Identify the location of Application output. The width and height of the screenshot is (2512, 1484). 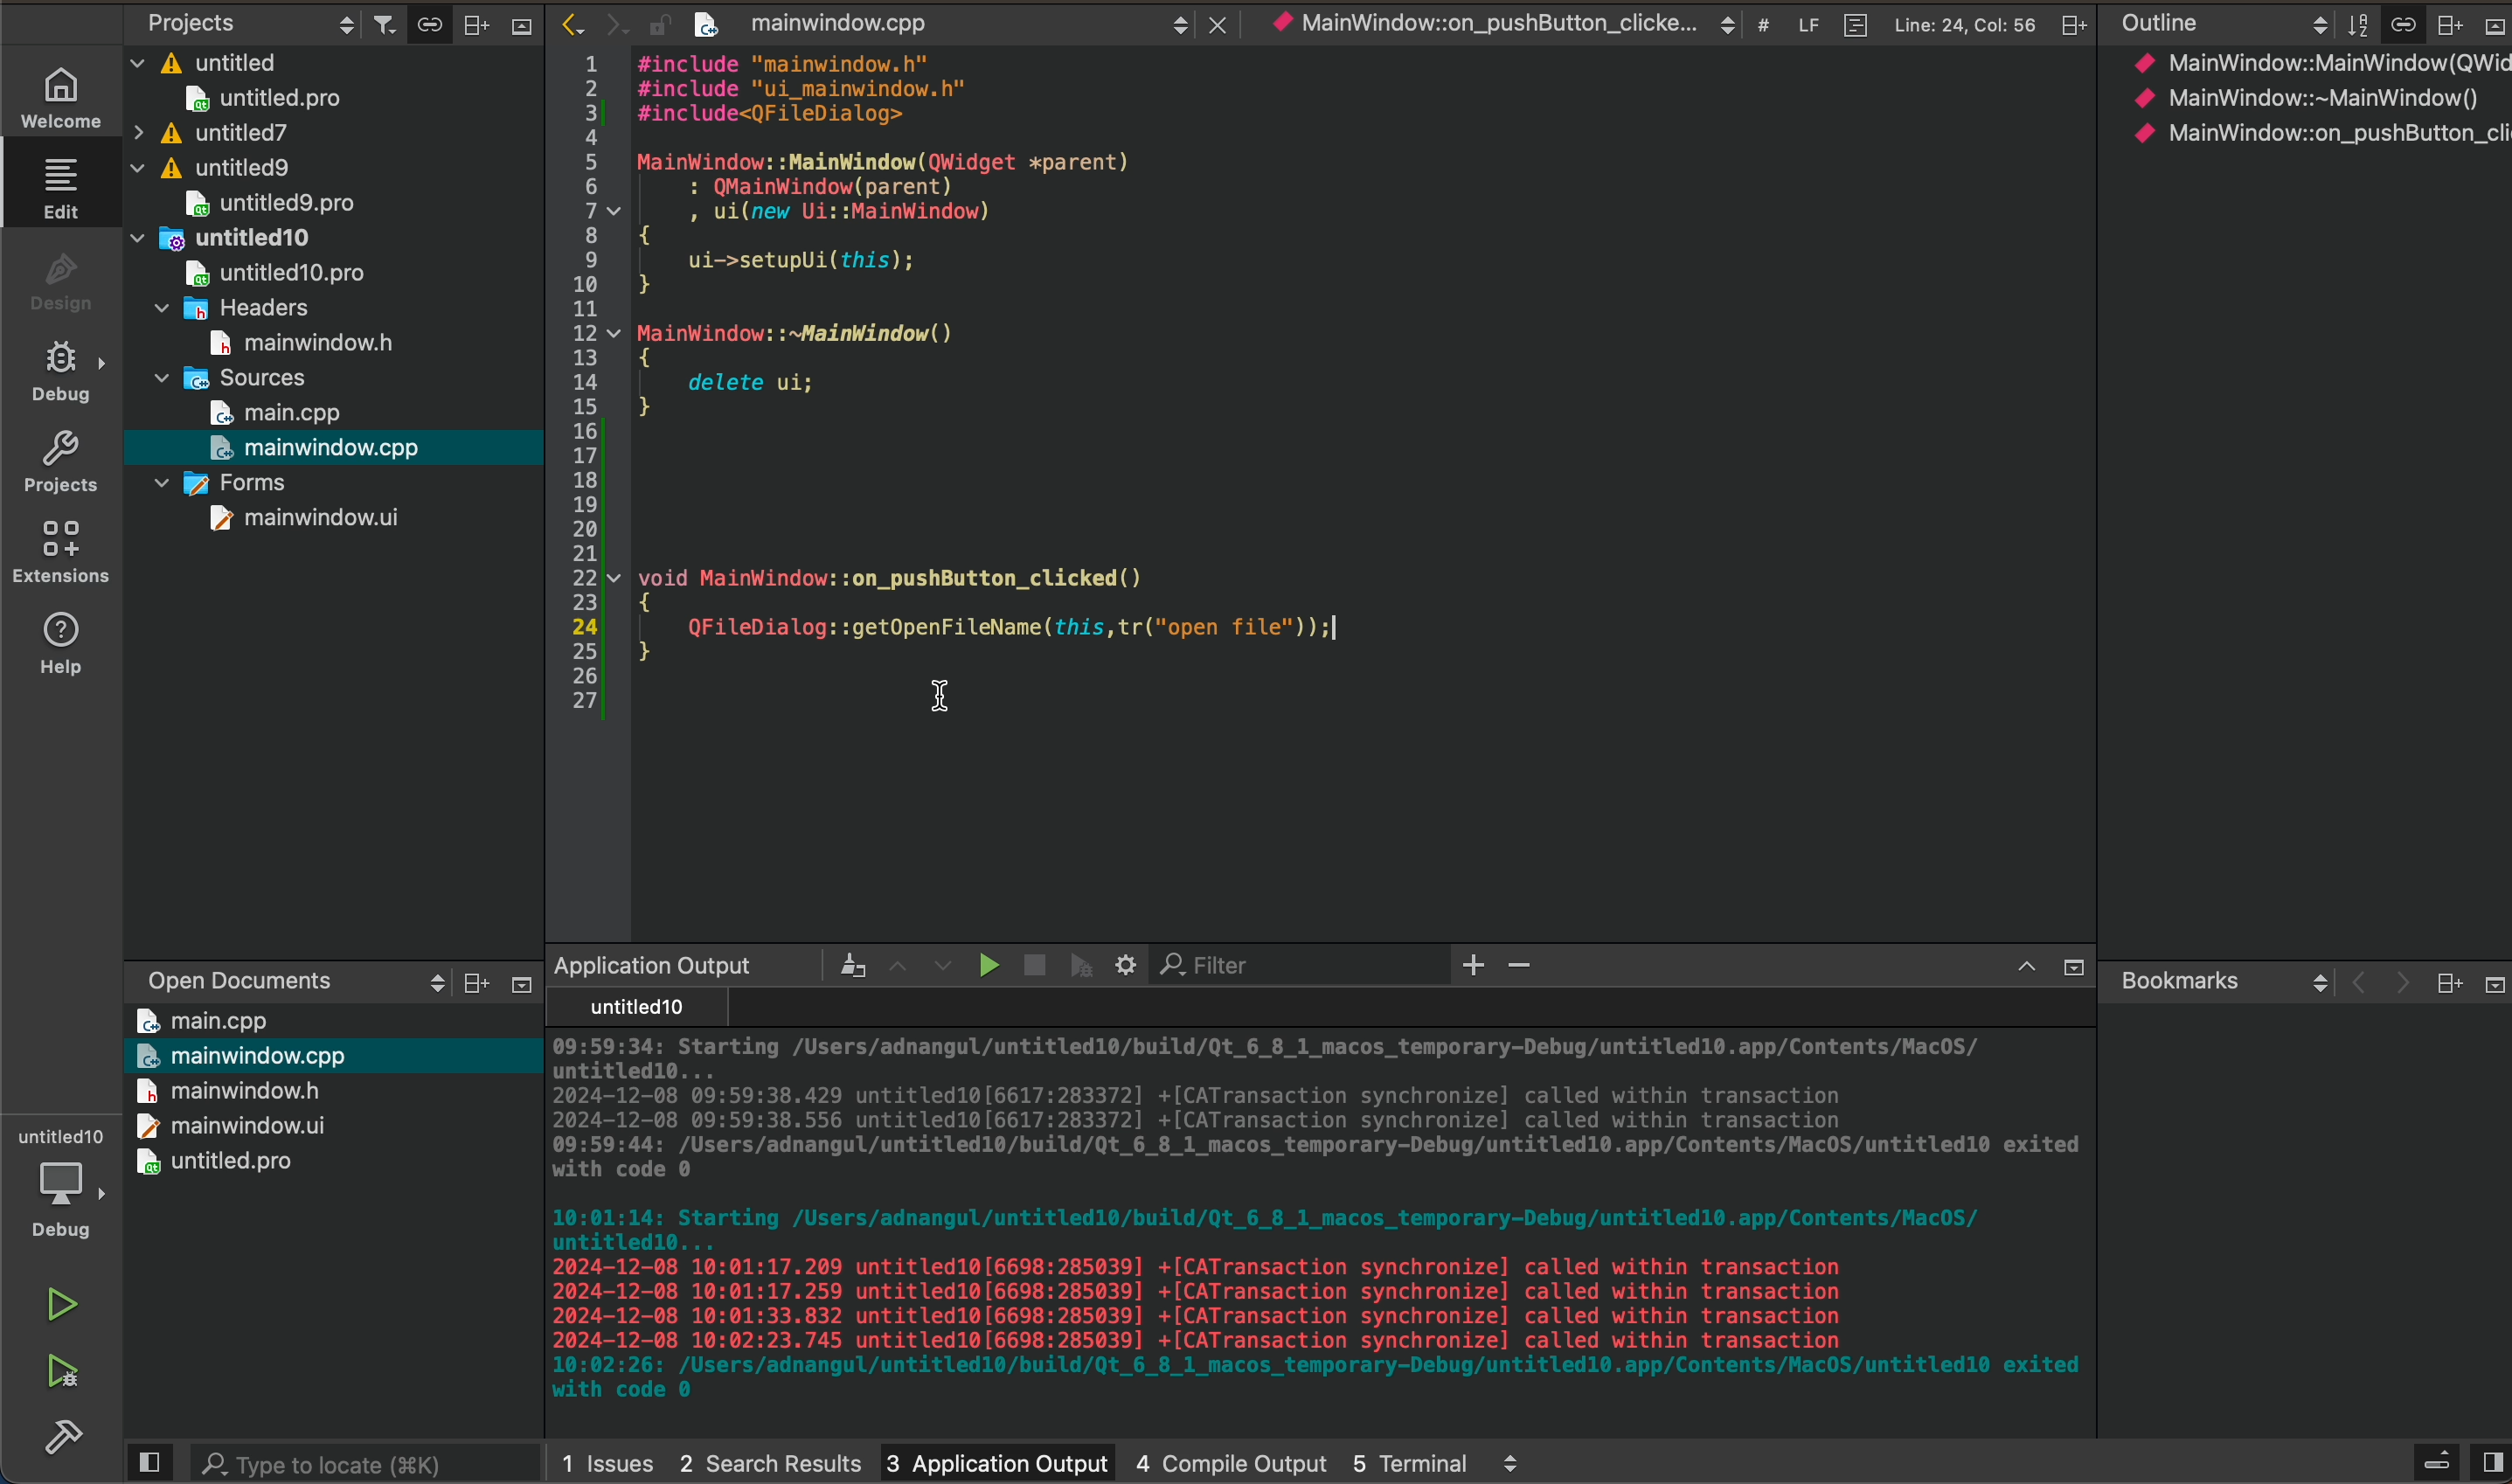
(652, 964).